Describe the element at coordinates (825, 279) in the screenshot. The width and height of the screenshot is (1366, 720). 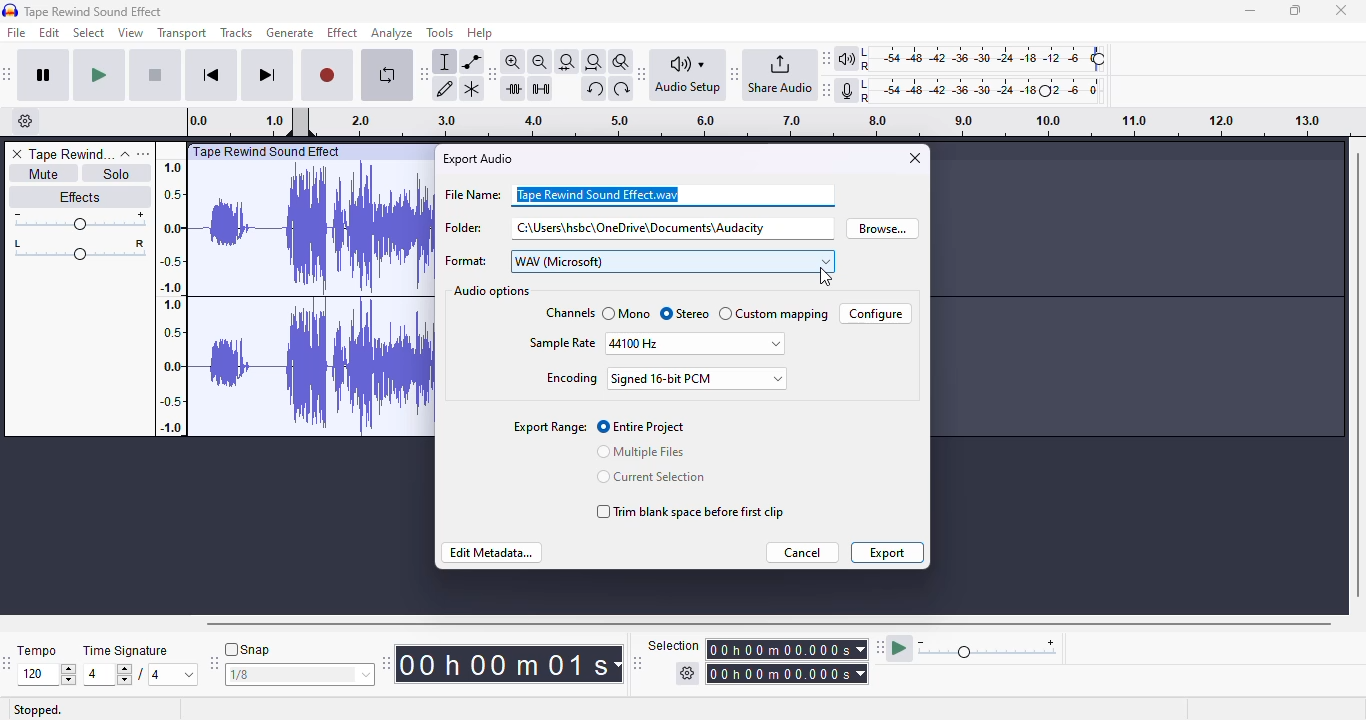
I see `cursor` at that location.